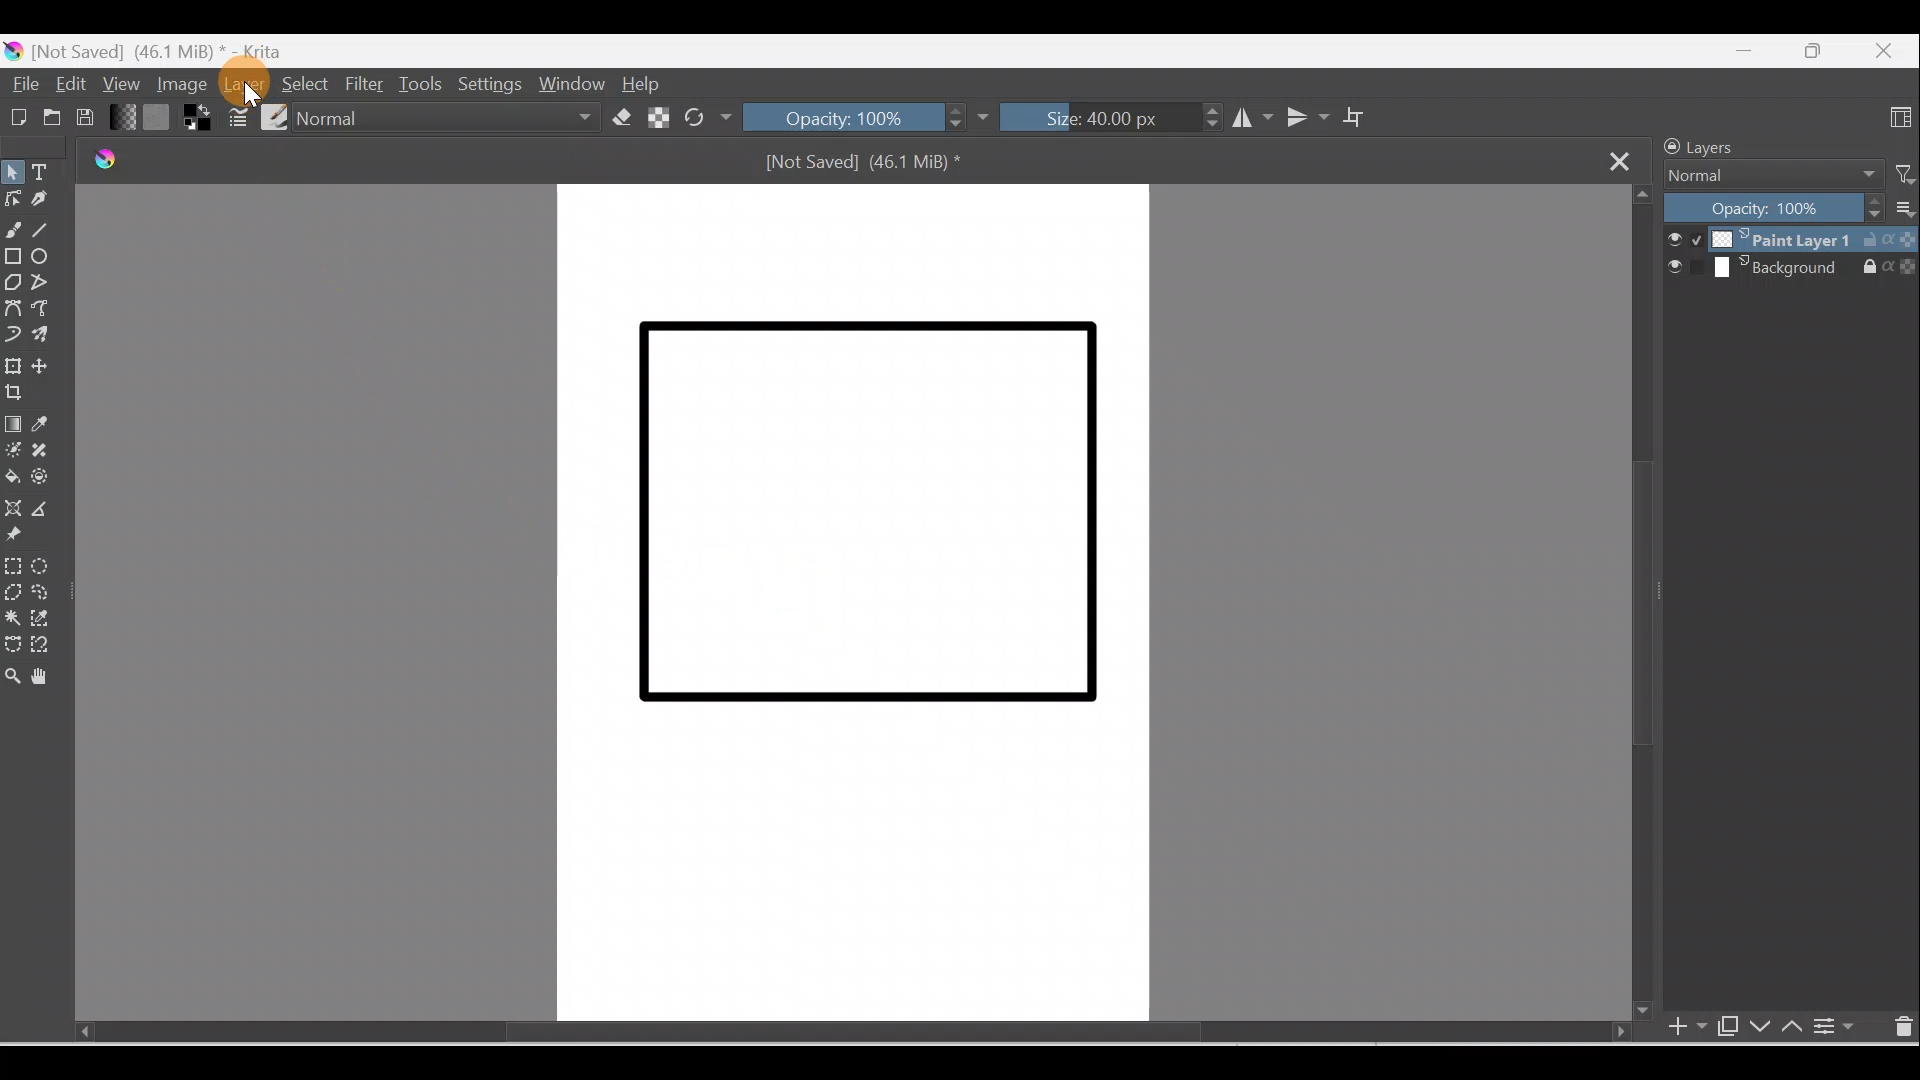 The image size is (1920, 1080). Describe the element at coordinates (655, 116) in the screenshot. I see `Preserve Alpha` at that location.